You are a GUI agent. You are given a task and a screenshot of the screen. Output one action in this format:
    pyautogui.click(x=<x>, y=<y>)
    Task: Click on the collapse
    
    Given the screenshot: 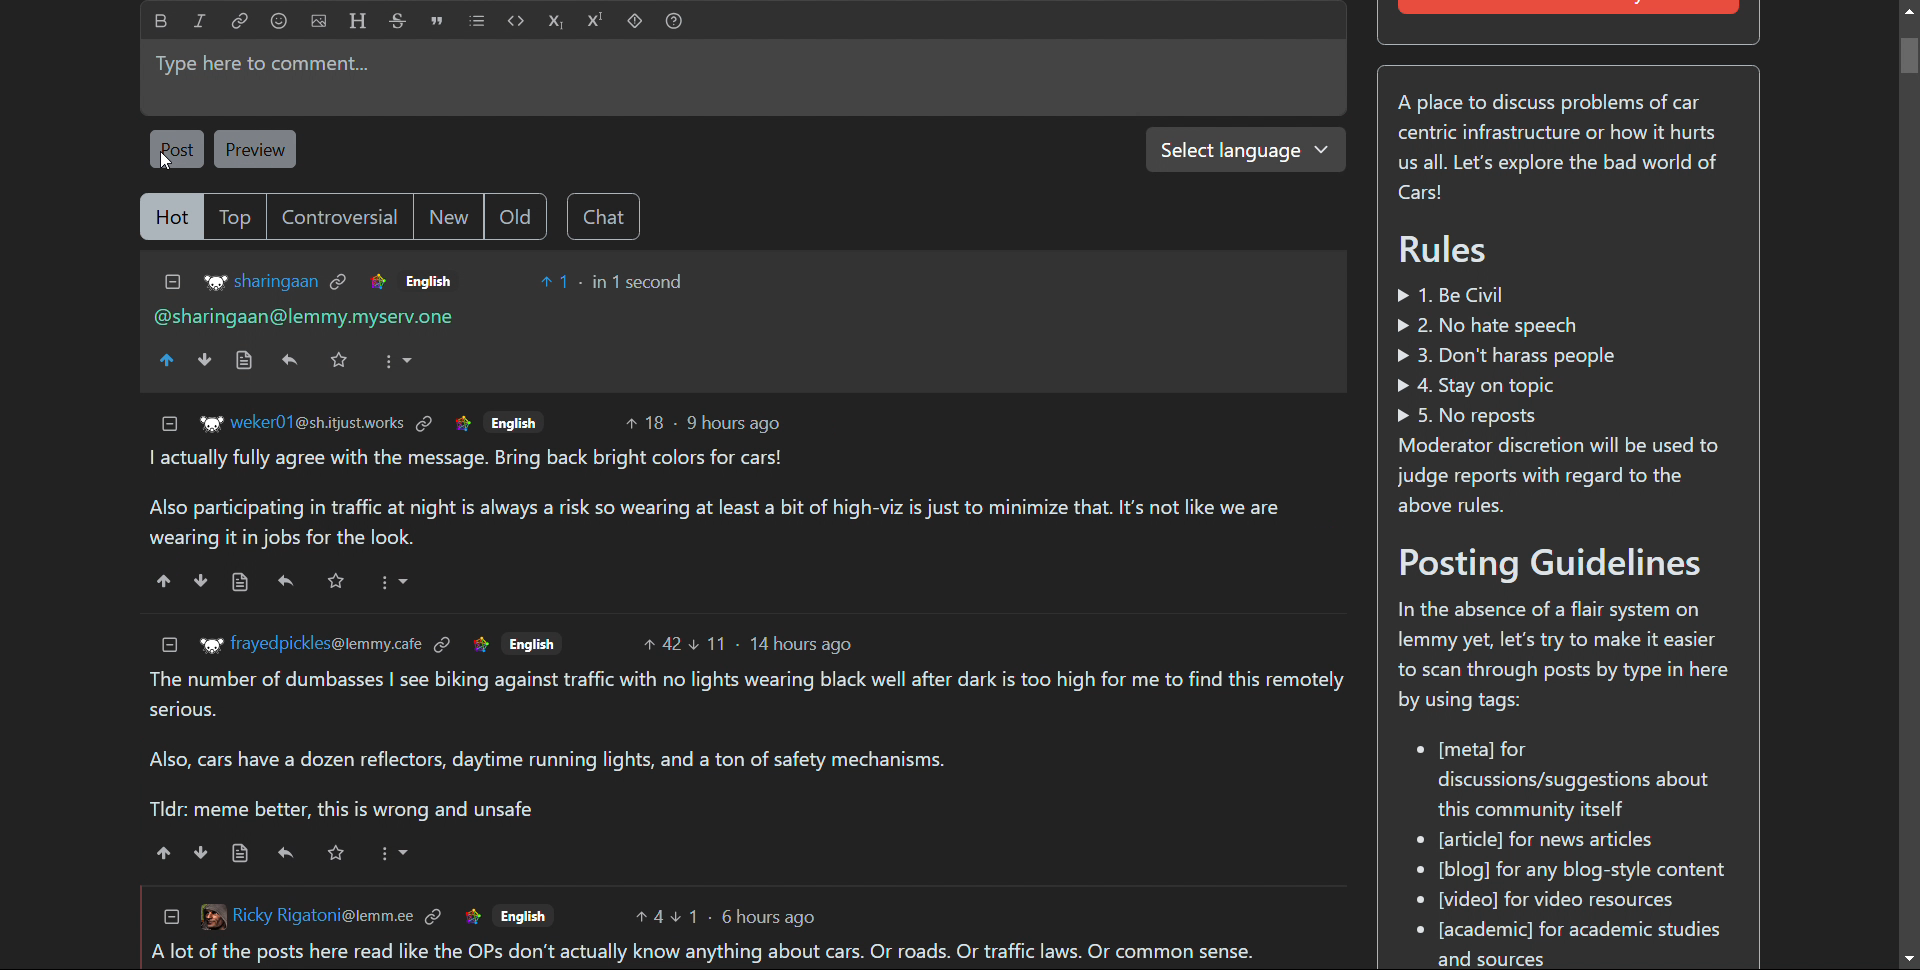 What is the action you would take?
    pyautogui.click(x=169, y=644)
    